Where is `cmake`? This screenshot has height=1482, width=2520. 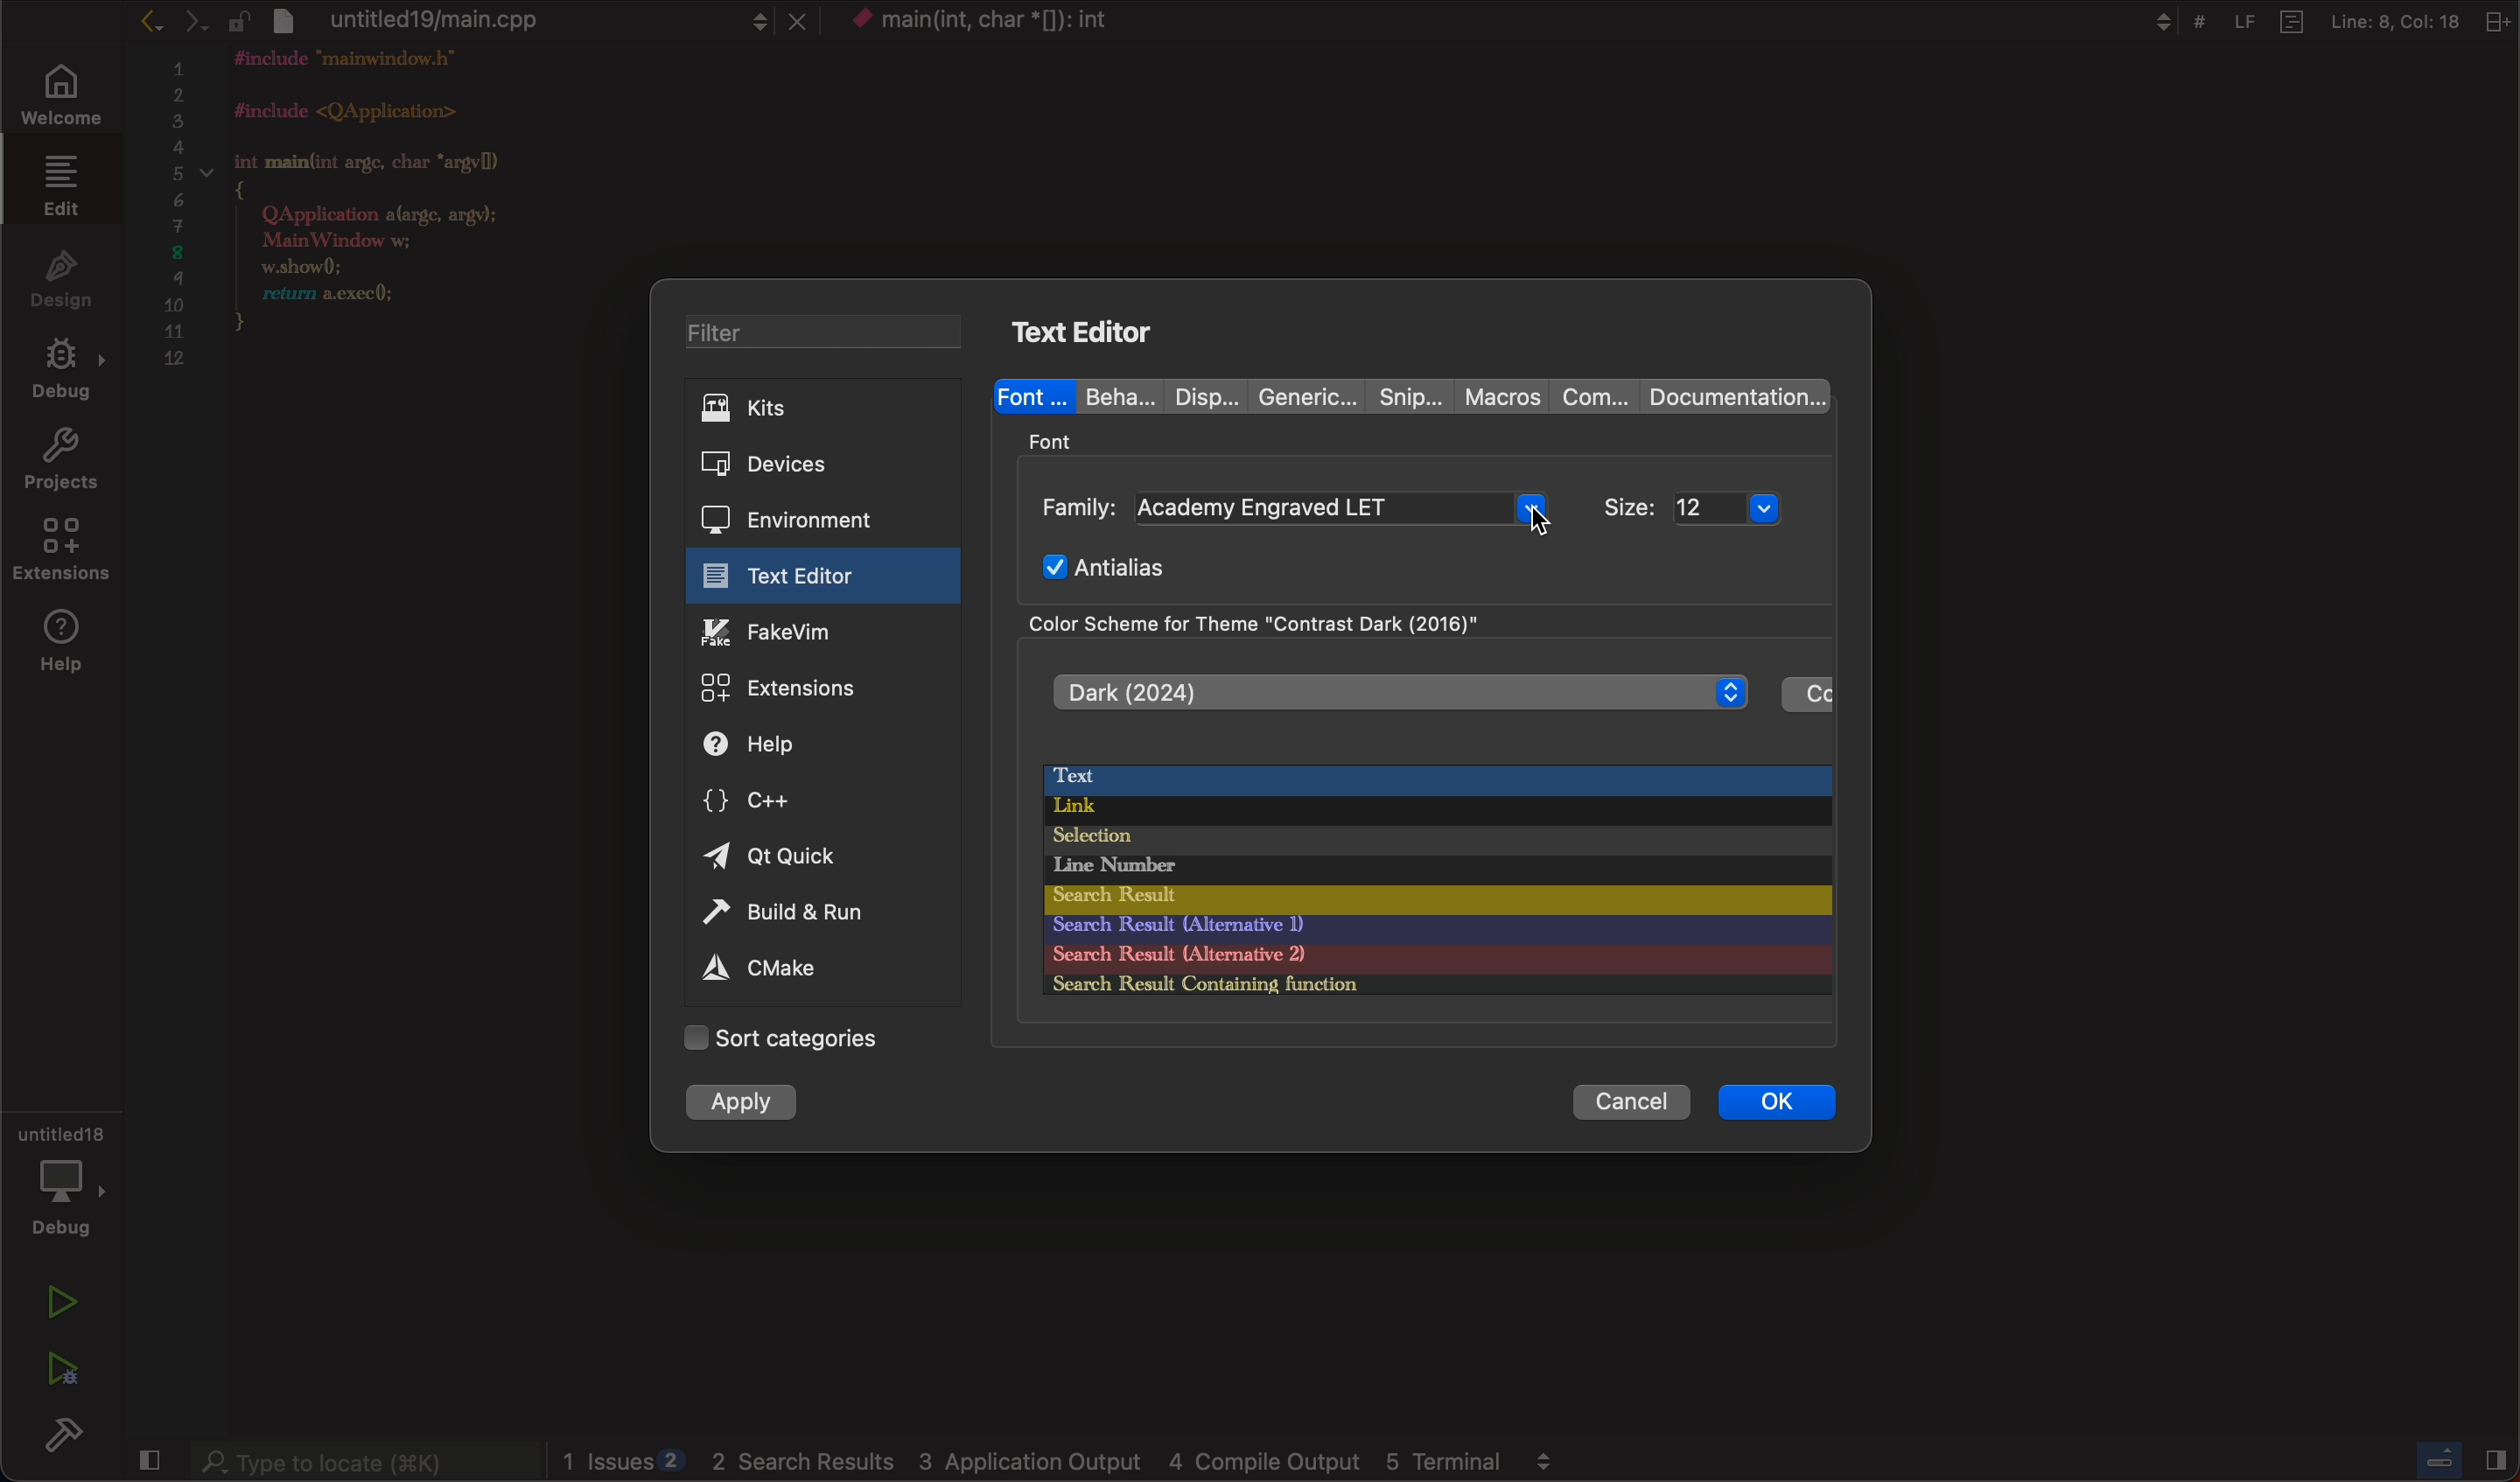
cmake is located at coordinates (766, 970).